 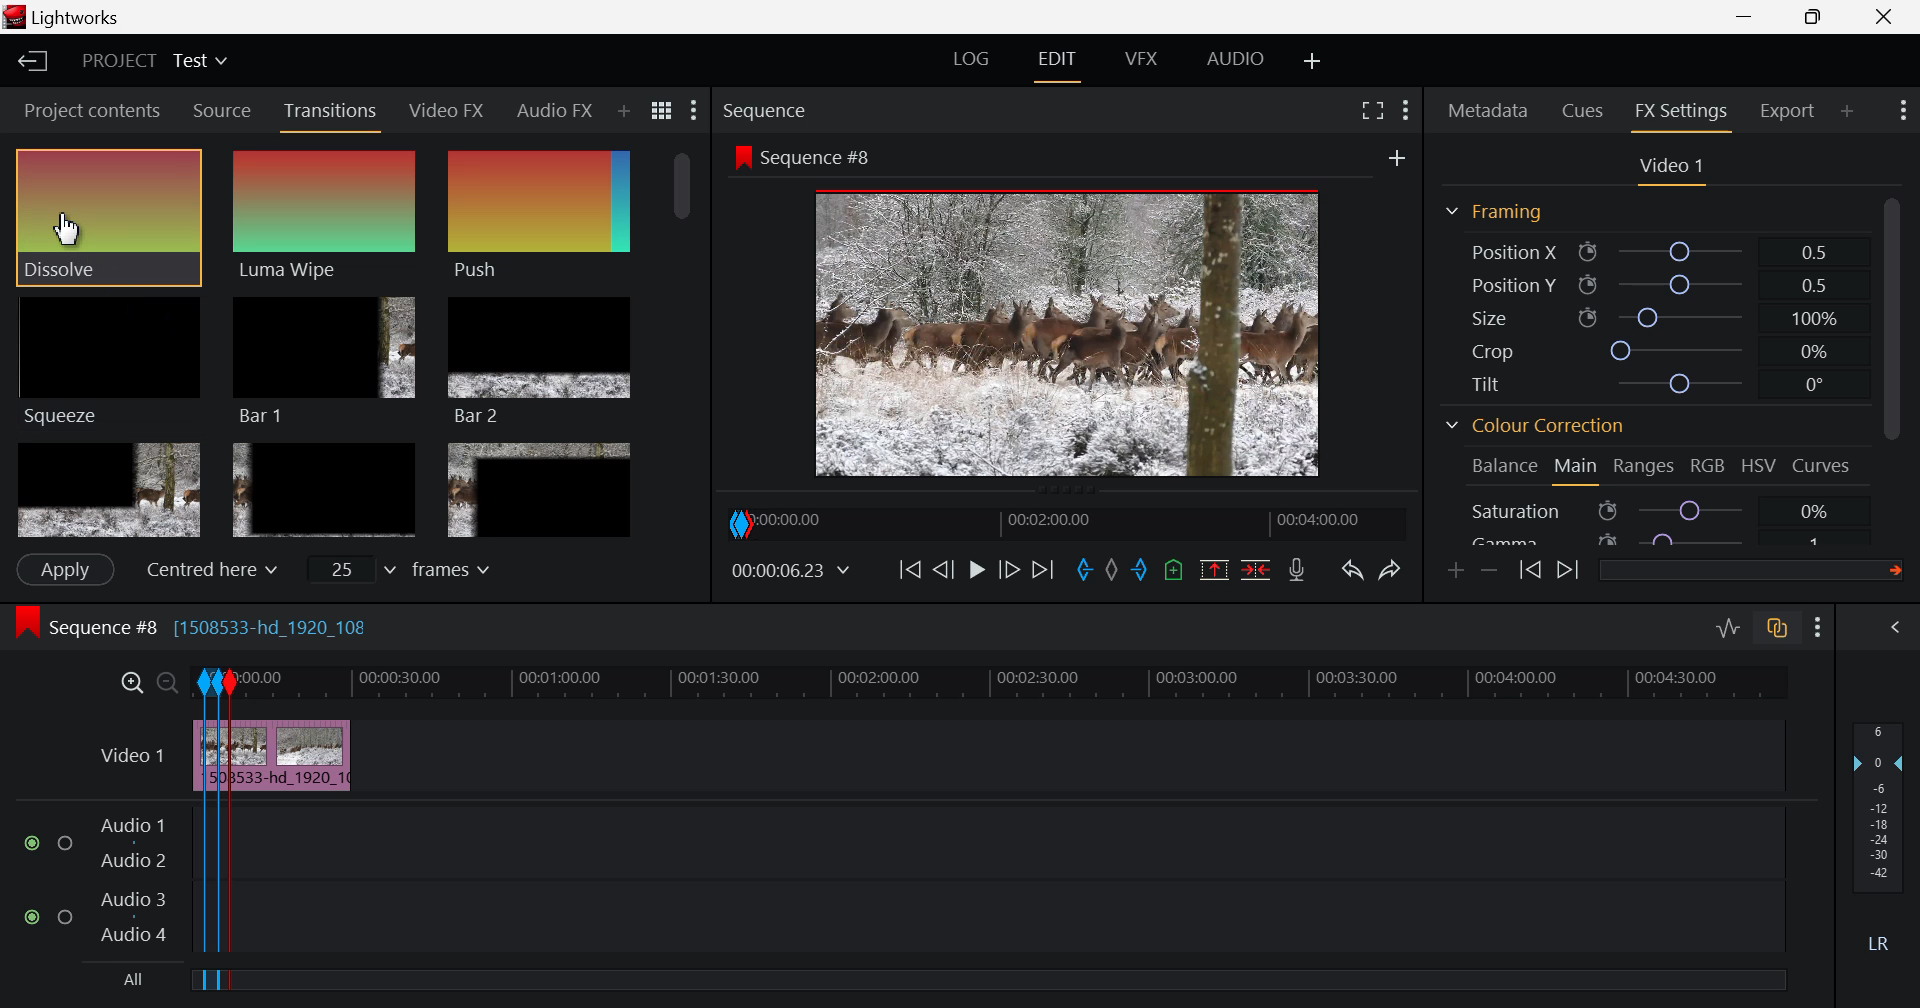 I want to click on Sequence #8 [1508533-hd_1920_10, so click(x=198, y=624).